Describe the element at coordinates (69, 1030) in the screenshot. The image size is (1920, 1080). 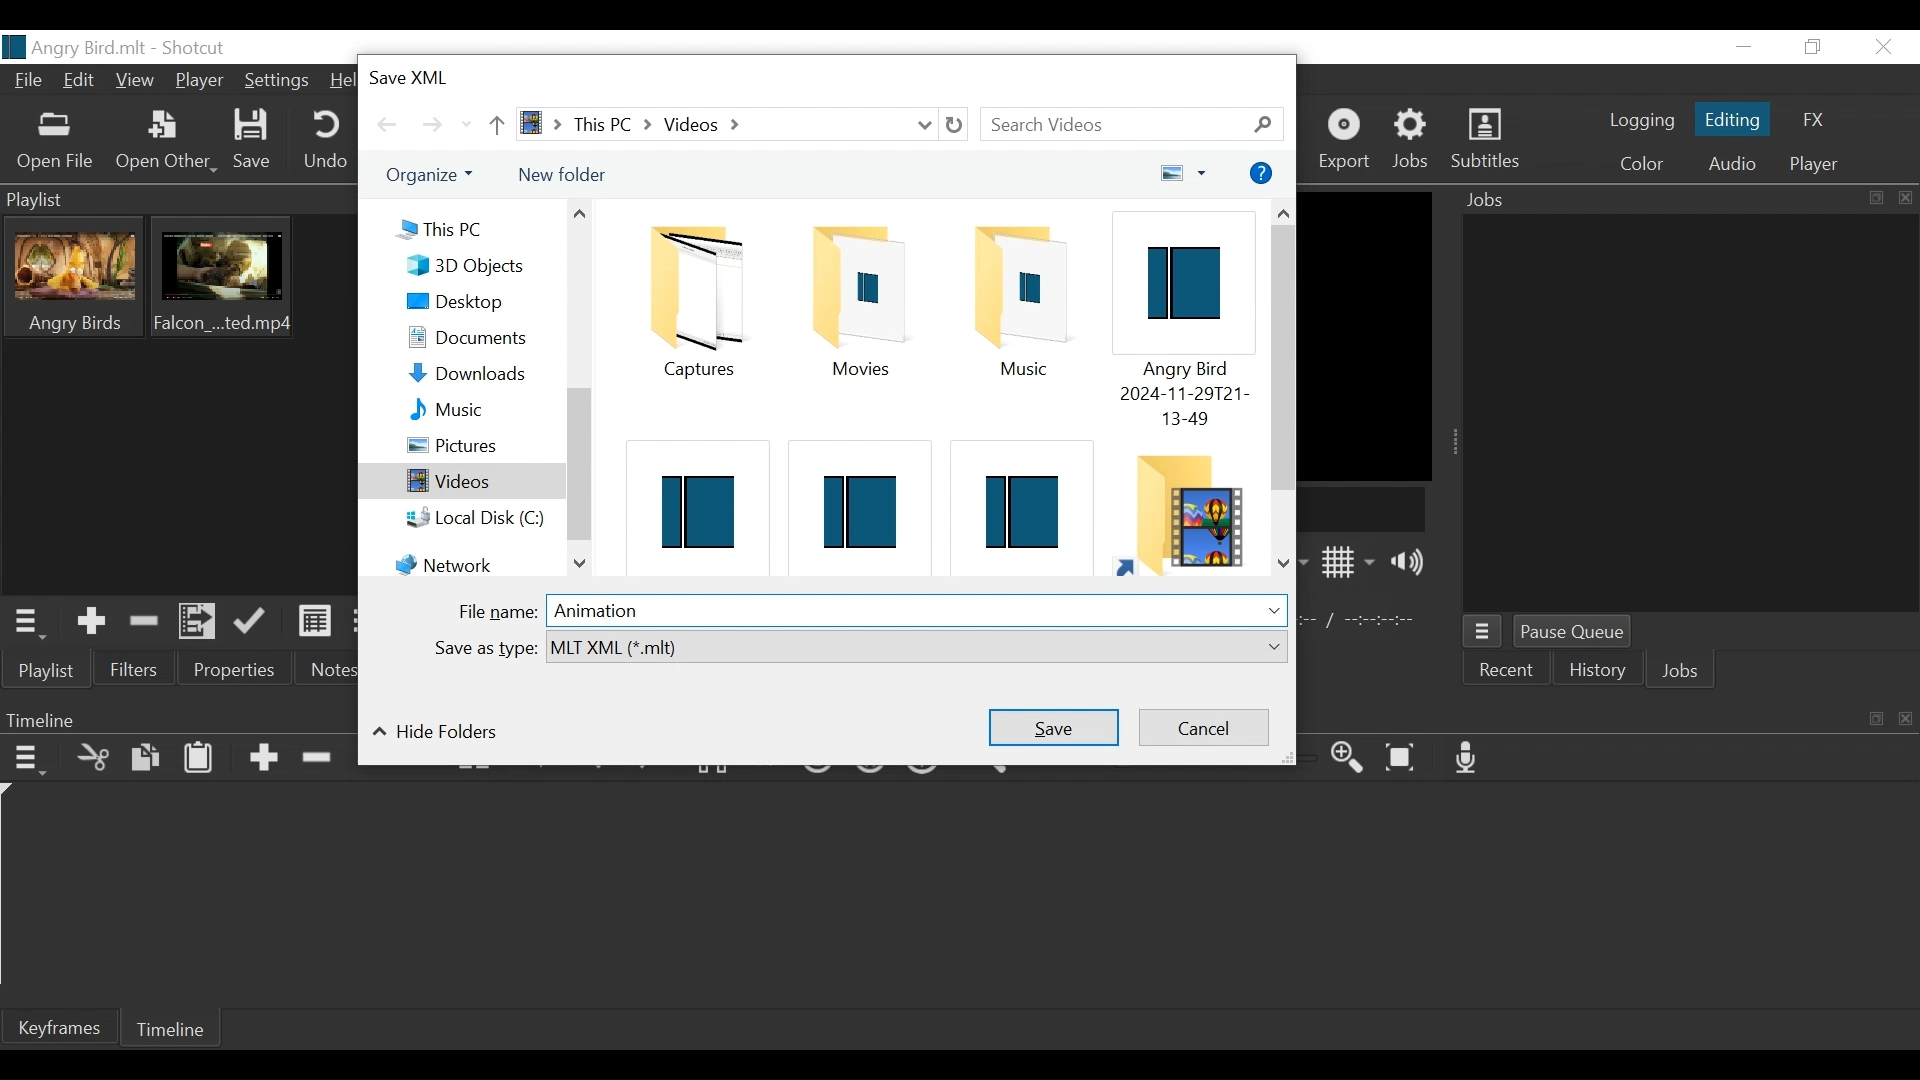
I see `Keyframe` at that location.